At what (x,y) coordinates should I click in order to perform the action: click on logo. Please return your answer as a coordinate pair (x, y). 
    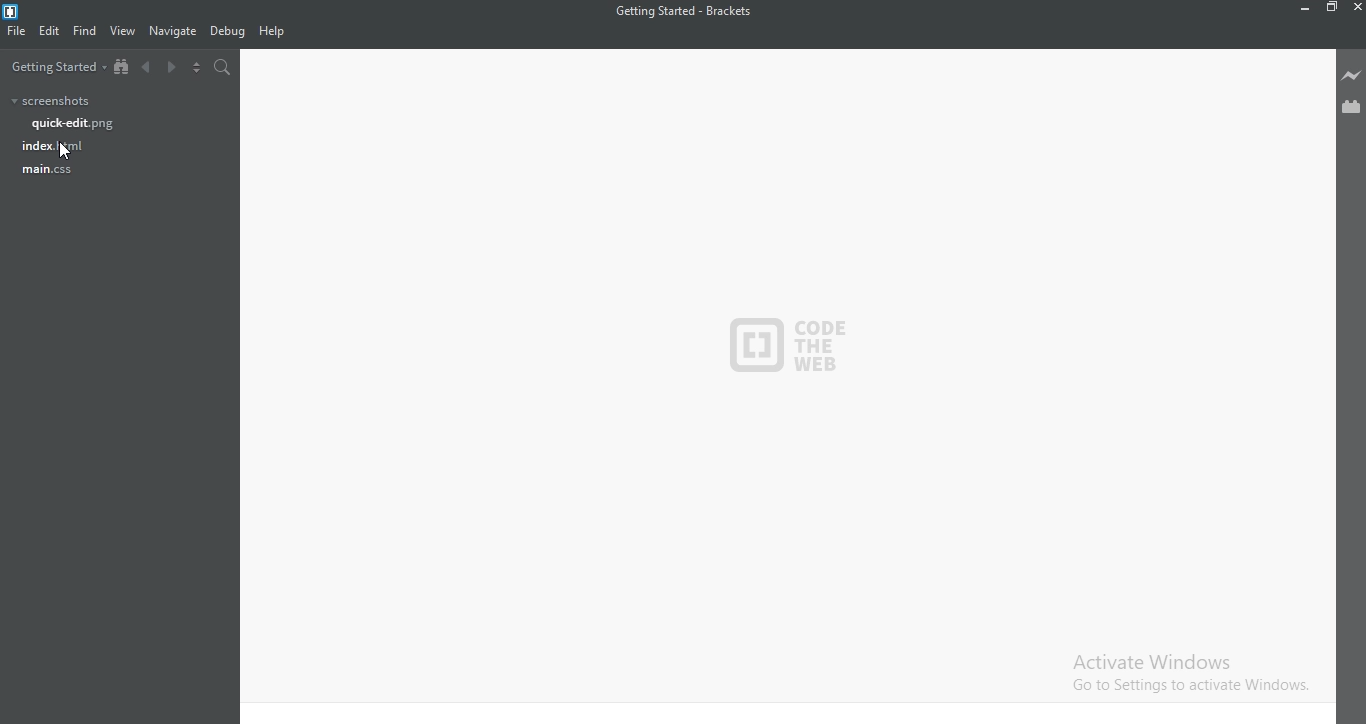
    Looking at the image, I should click on (787, 346).